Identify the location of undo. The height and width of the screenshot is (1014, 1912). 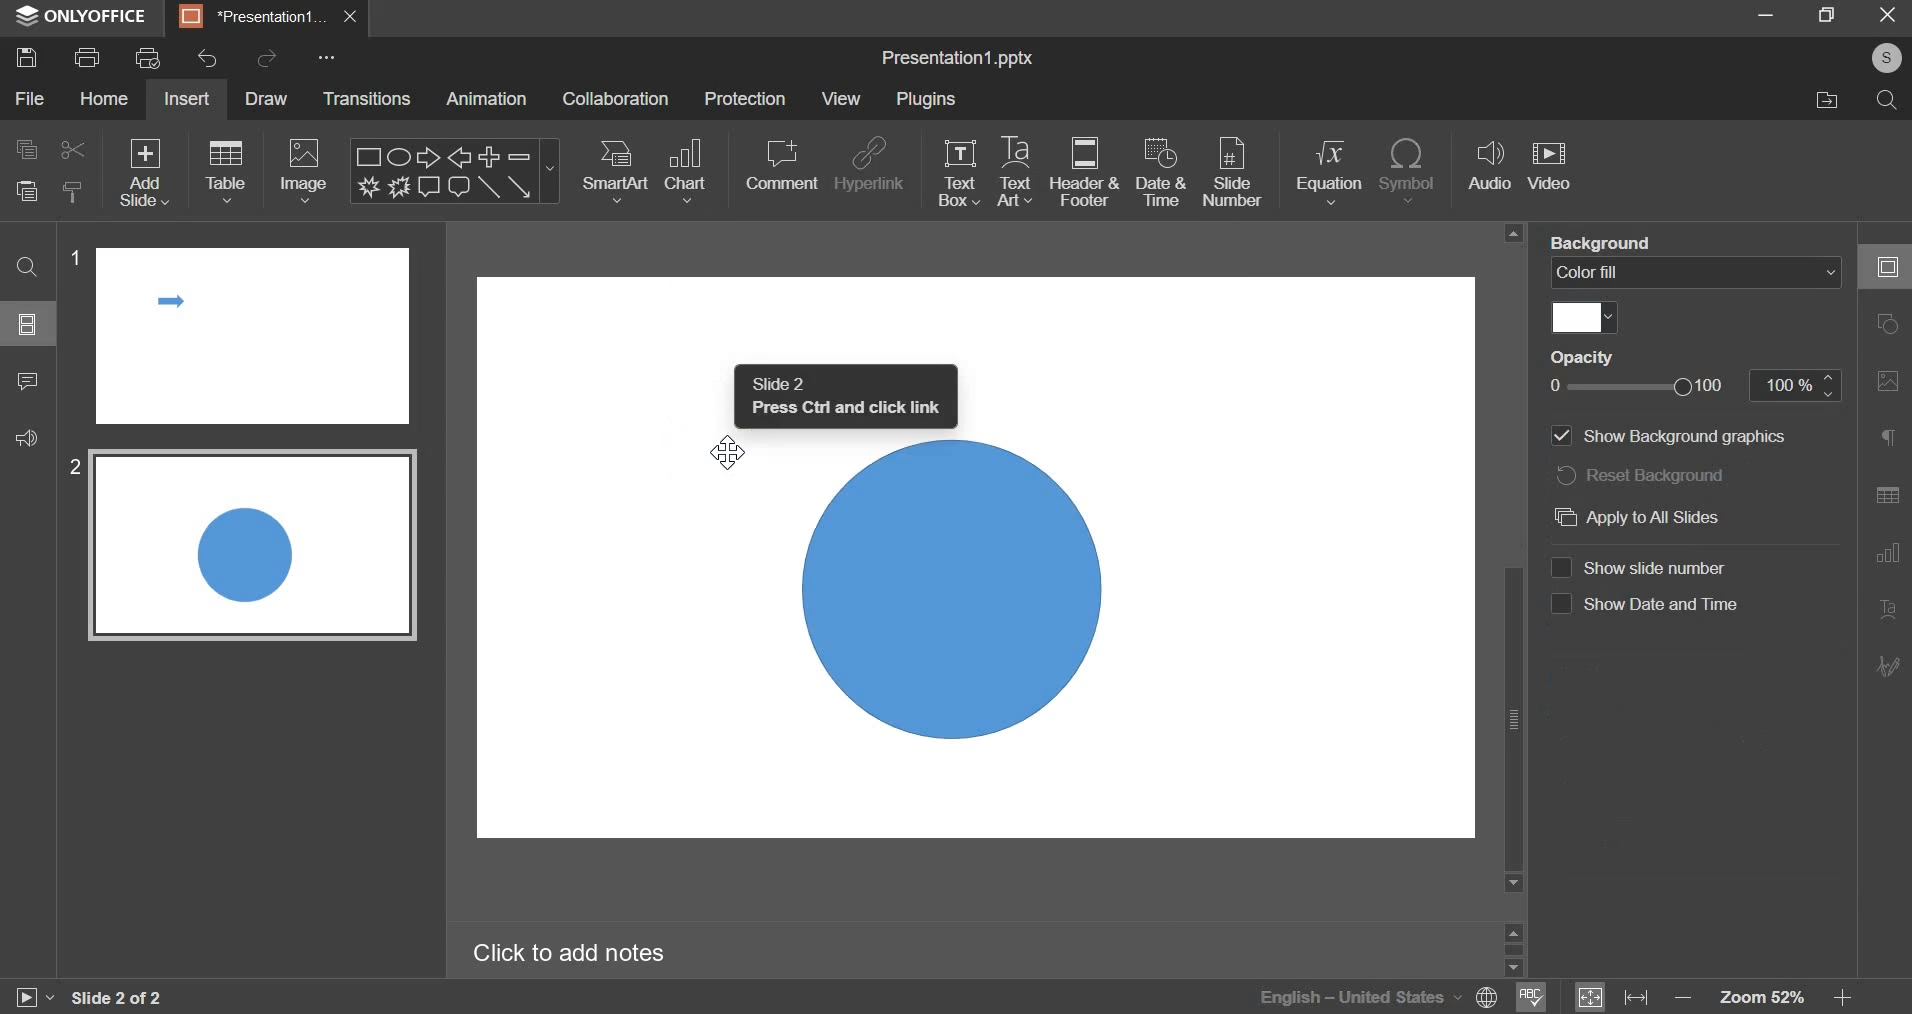
(213, 56).